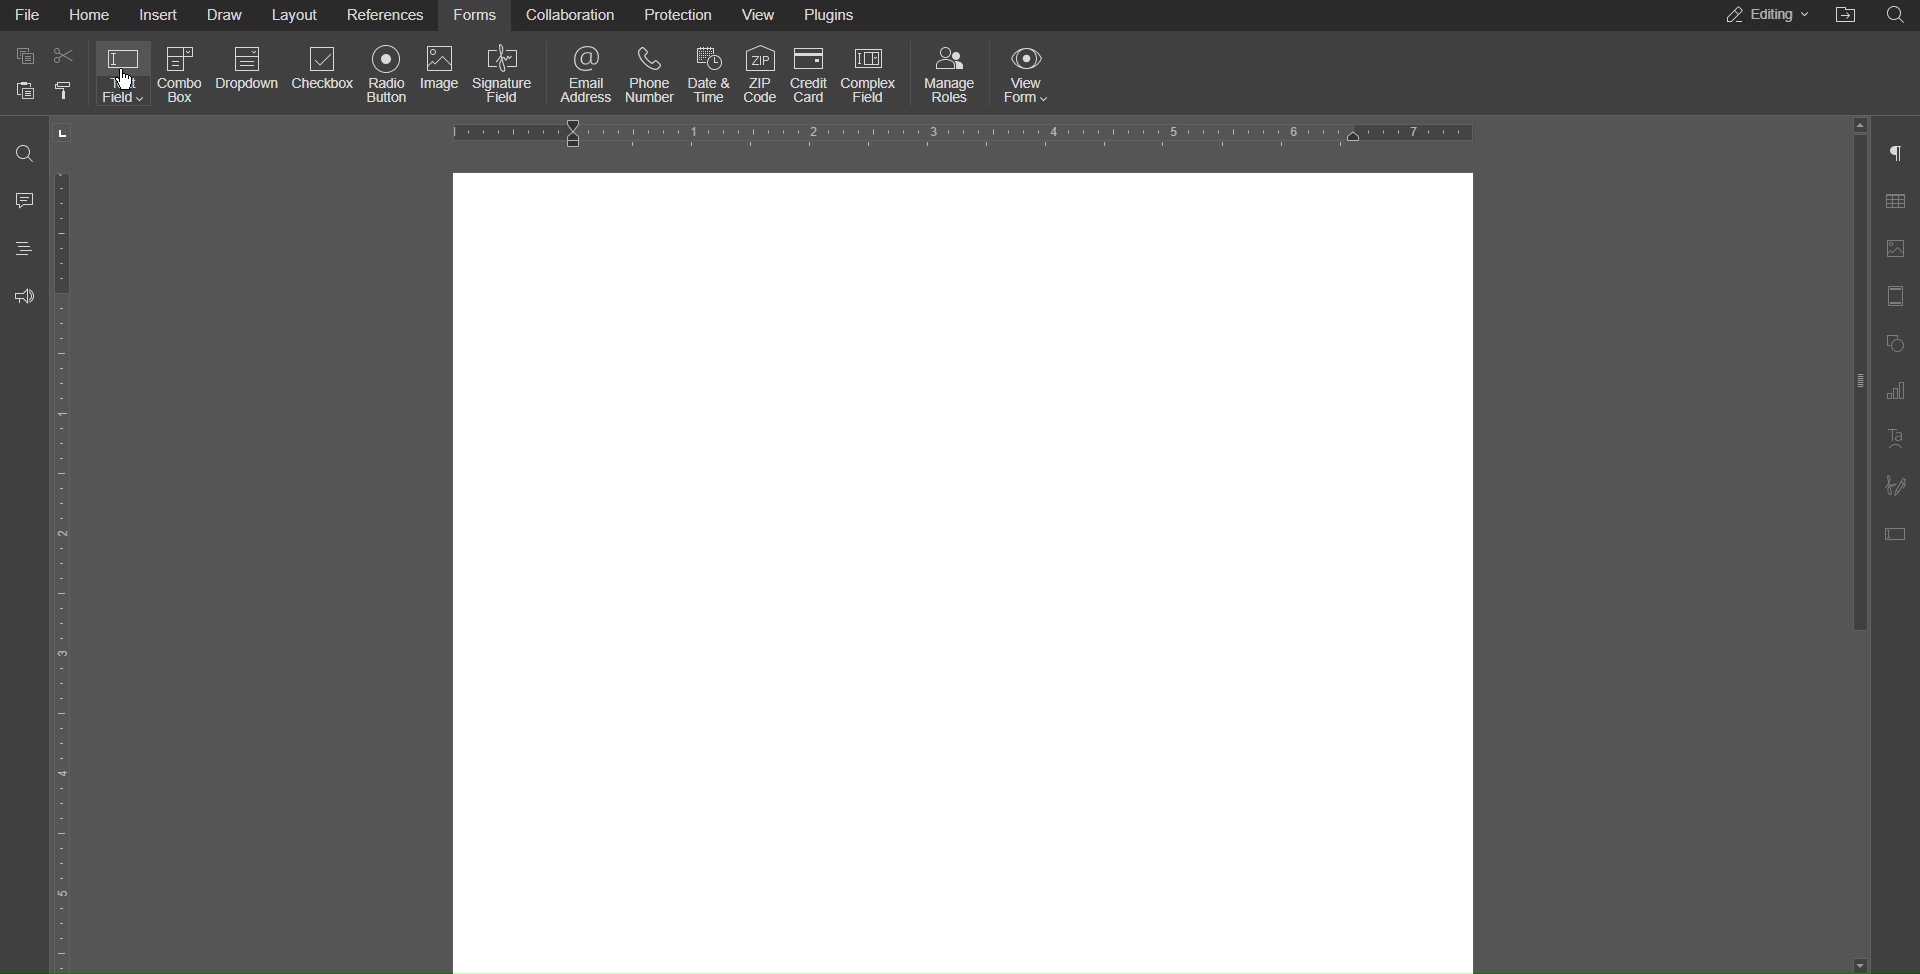 Image resolution: width=1920 pixels, height=974 pixels. Describe the element at coordinates (507, 74) in the screenshot. I see `Signature Field` at that location.